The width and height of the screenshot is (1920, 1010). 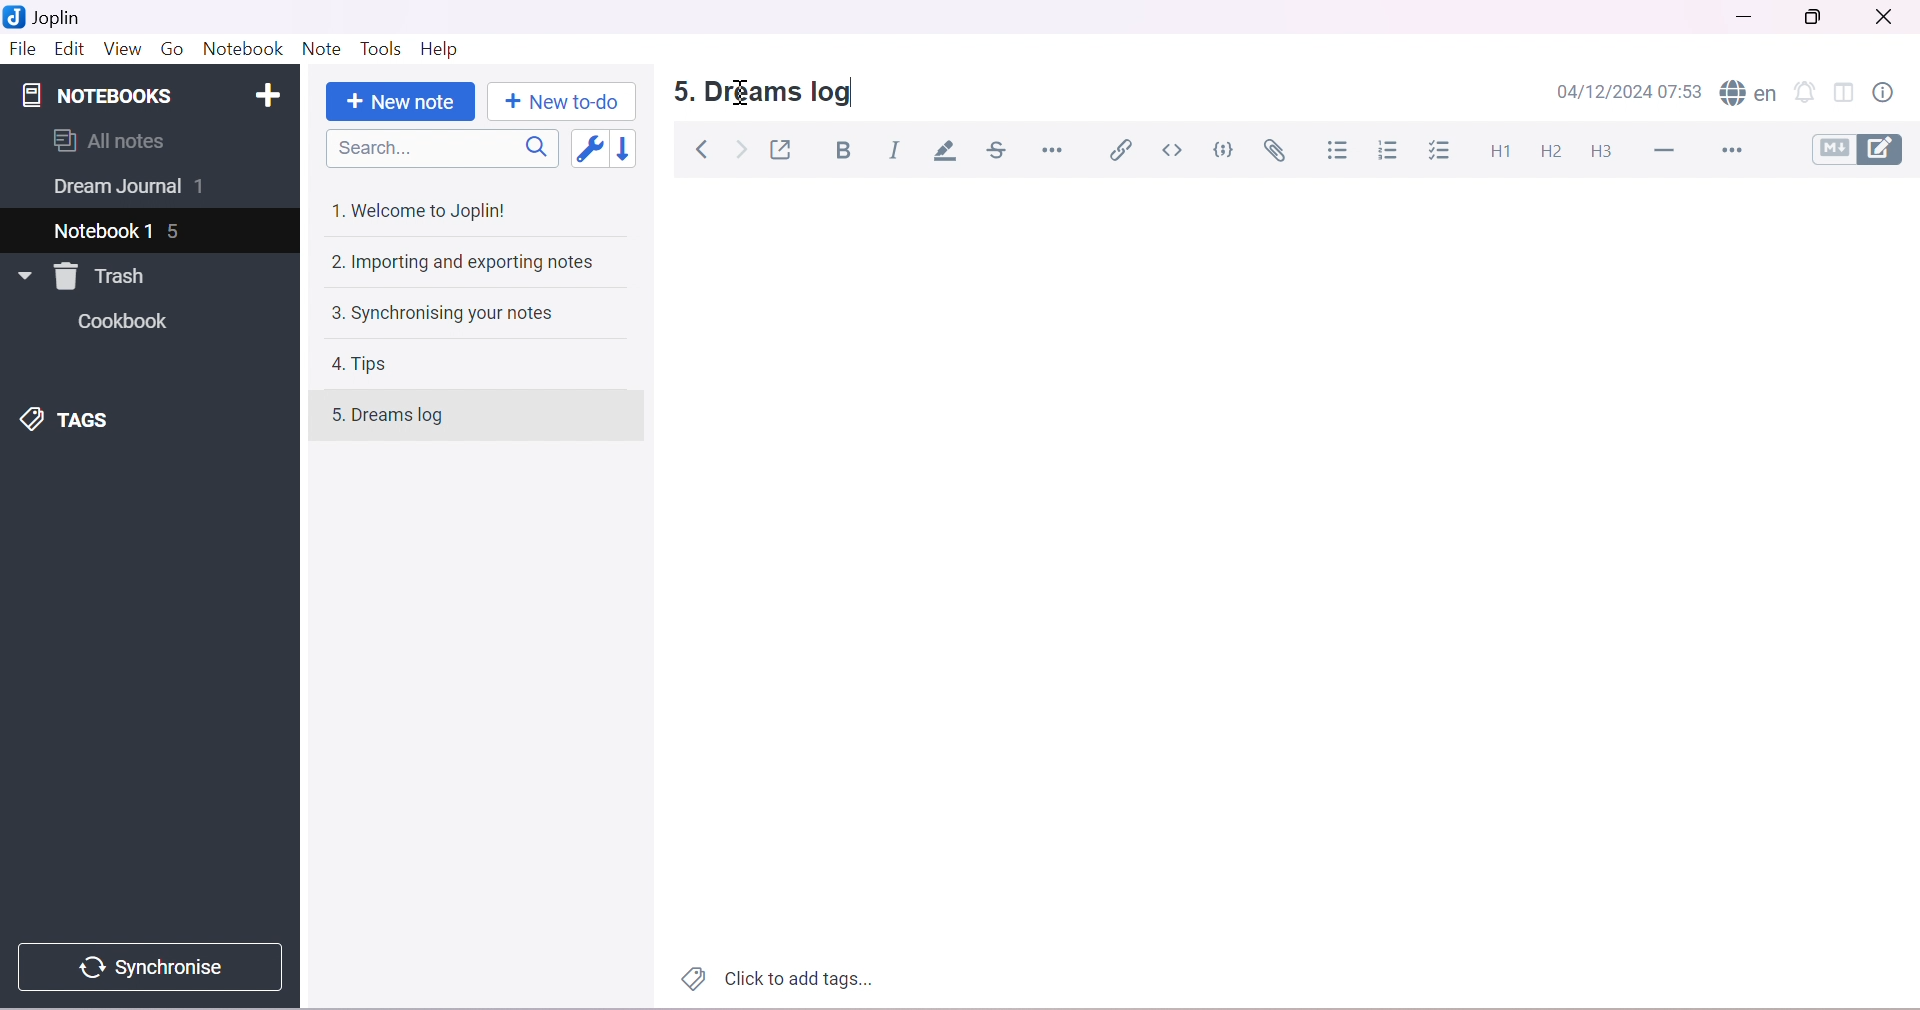 I want to click on Numbered list, so click(x=1389, y=152).